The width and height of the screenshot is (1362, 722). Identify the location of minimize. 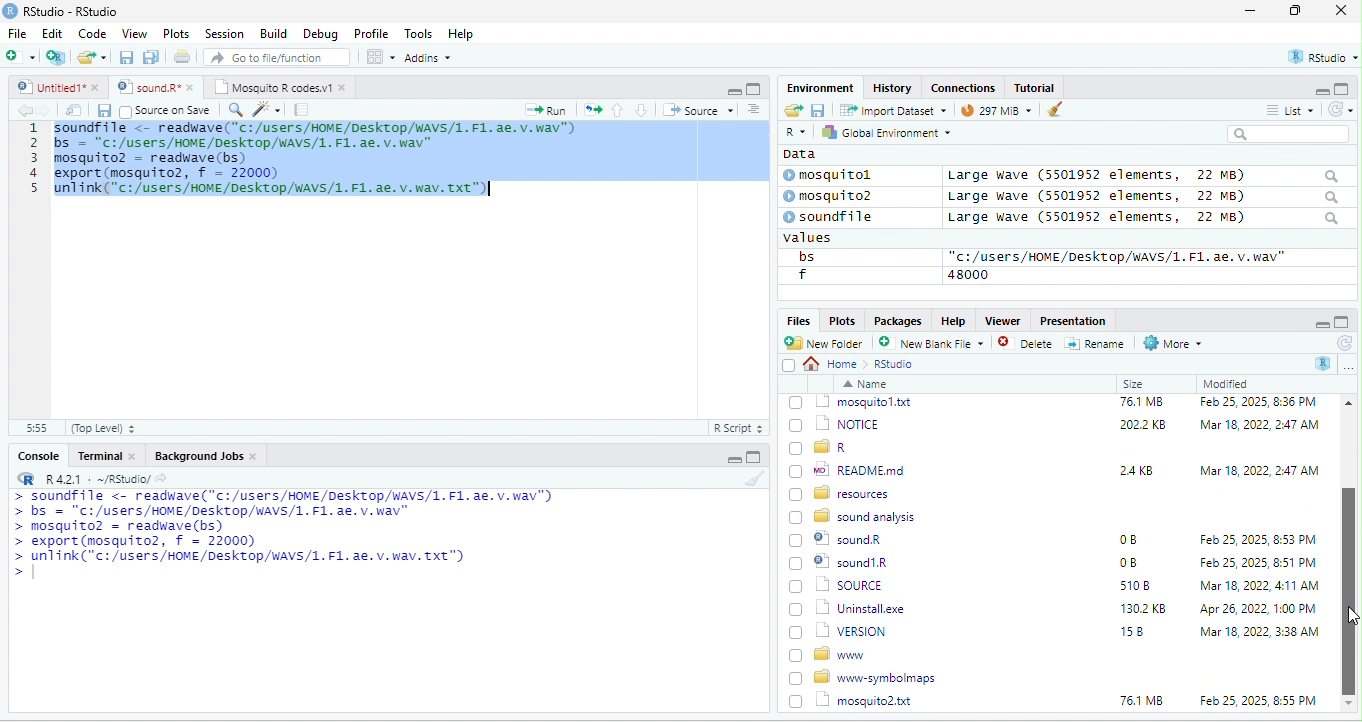
(731, 460).